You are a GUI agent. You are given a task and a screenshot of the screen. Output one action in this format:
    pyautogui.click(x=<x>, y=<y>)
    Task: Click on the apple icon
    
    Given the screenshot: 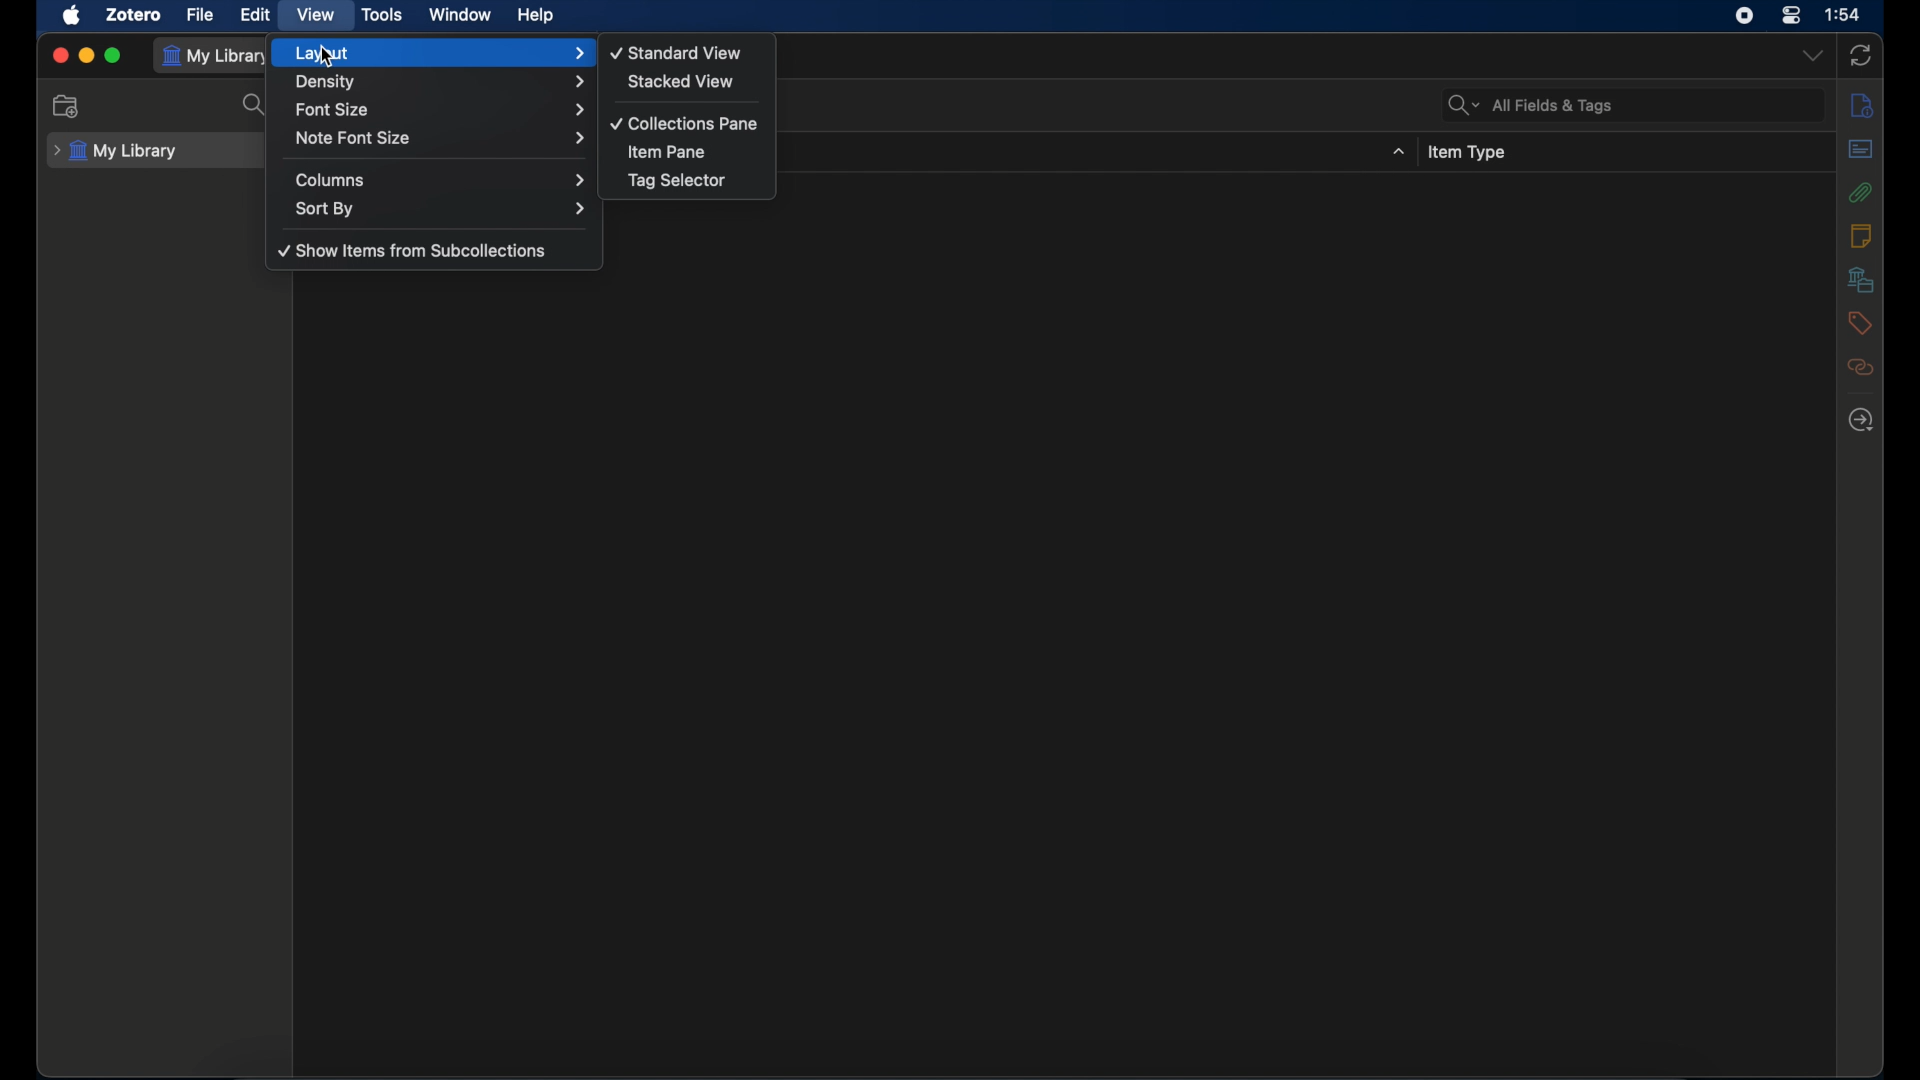 What is the action you would take?
    pyautogui.click(x=73, y=15)
    